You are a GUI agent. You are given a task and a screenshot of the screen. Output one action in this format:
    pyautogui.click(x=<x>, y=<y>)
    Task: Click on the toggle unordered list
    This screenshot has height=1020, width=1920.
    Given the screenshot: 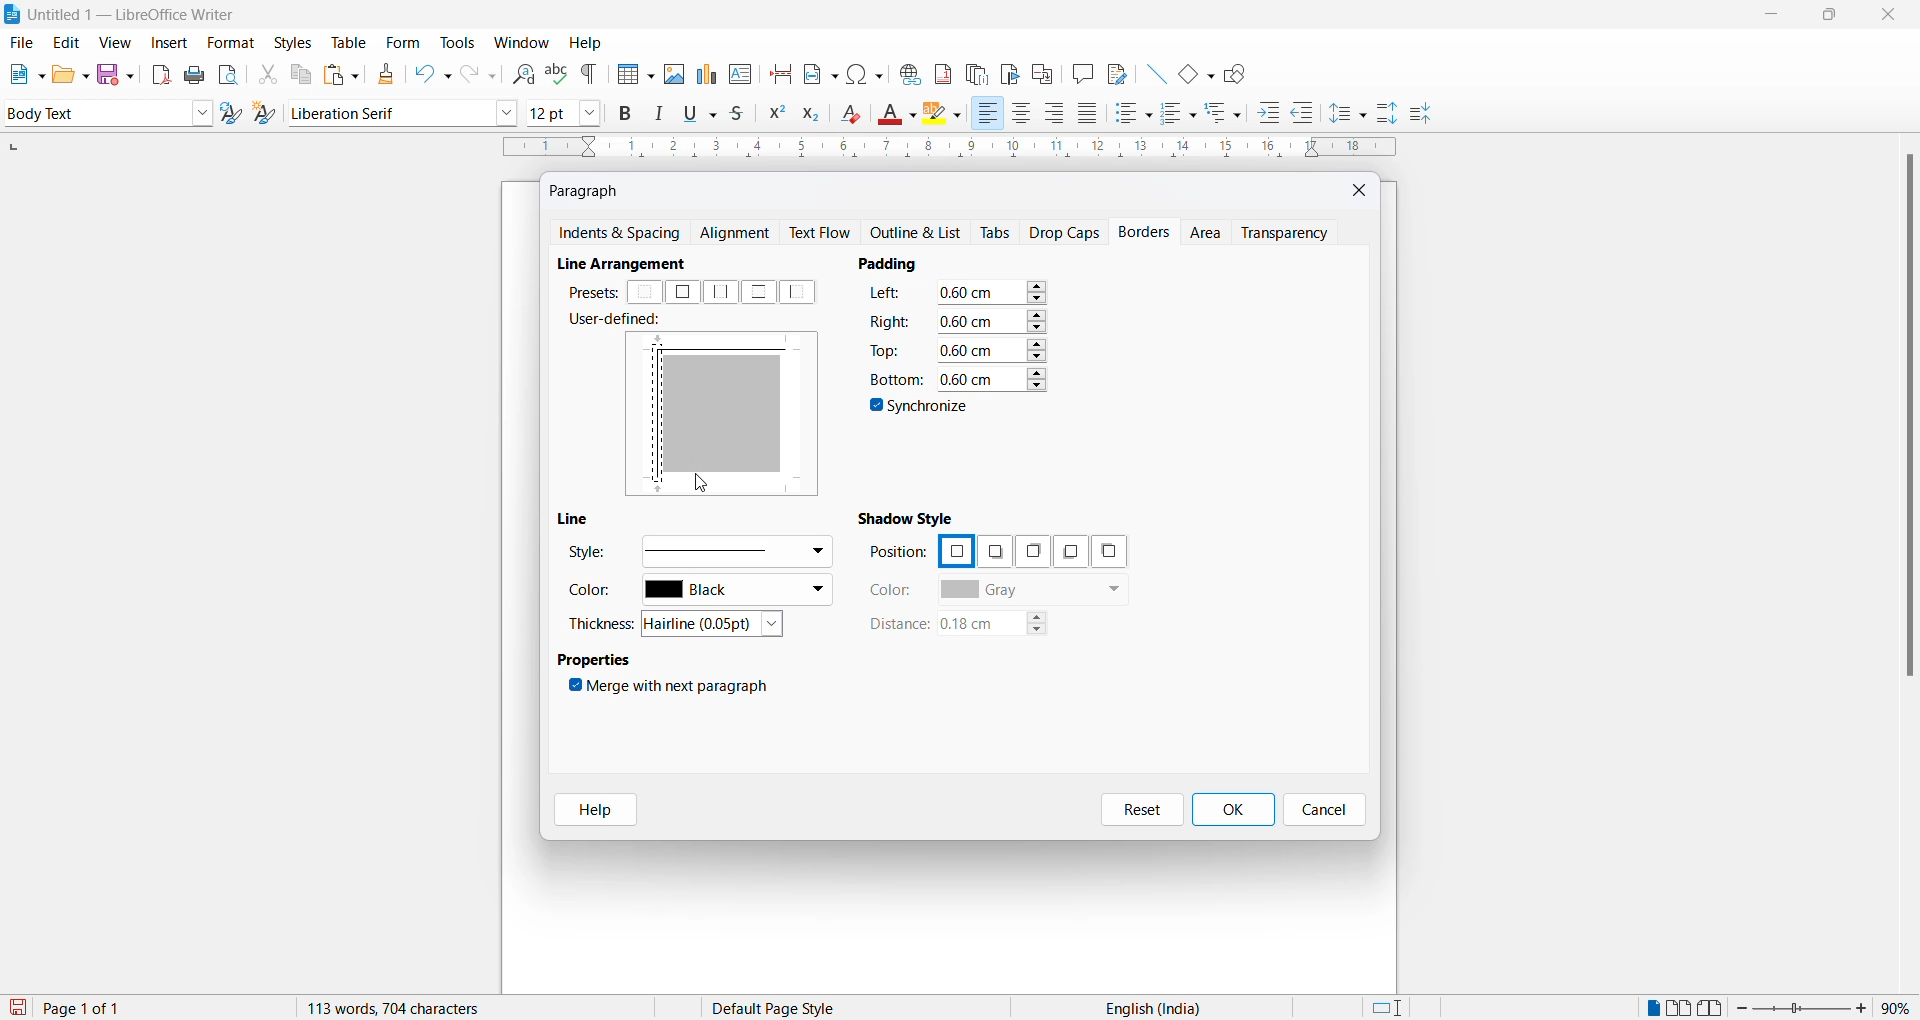 What is the action you would take?
    pyautogui.click(x=1133, y=113)
    